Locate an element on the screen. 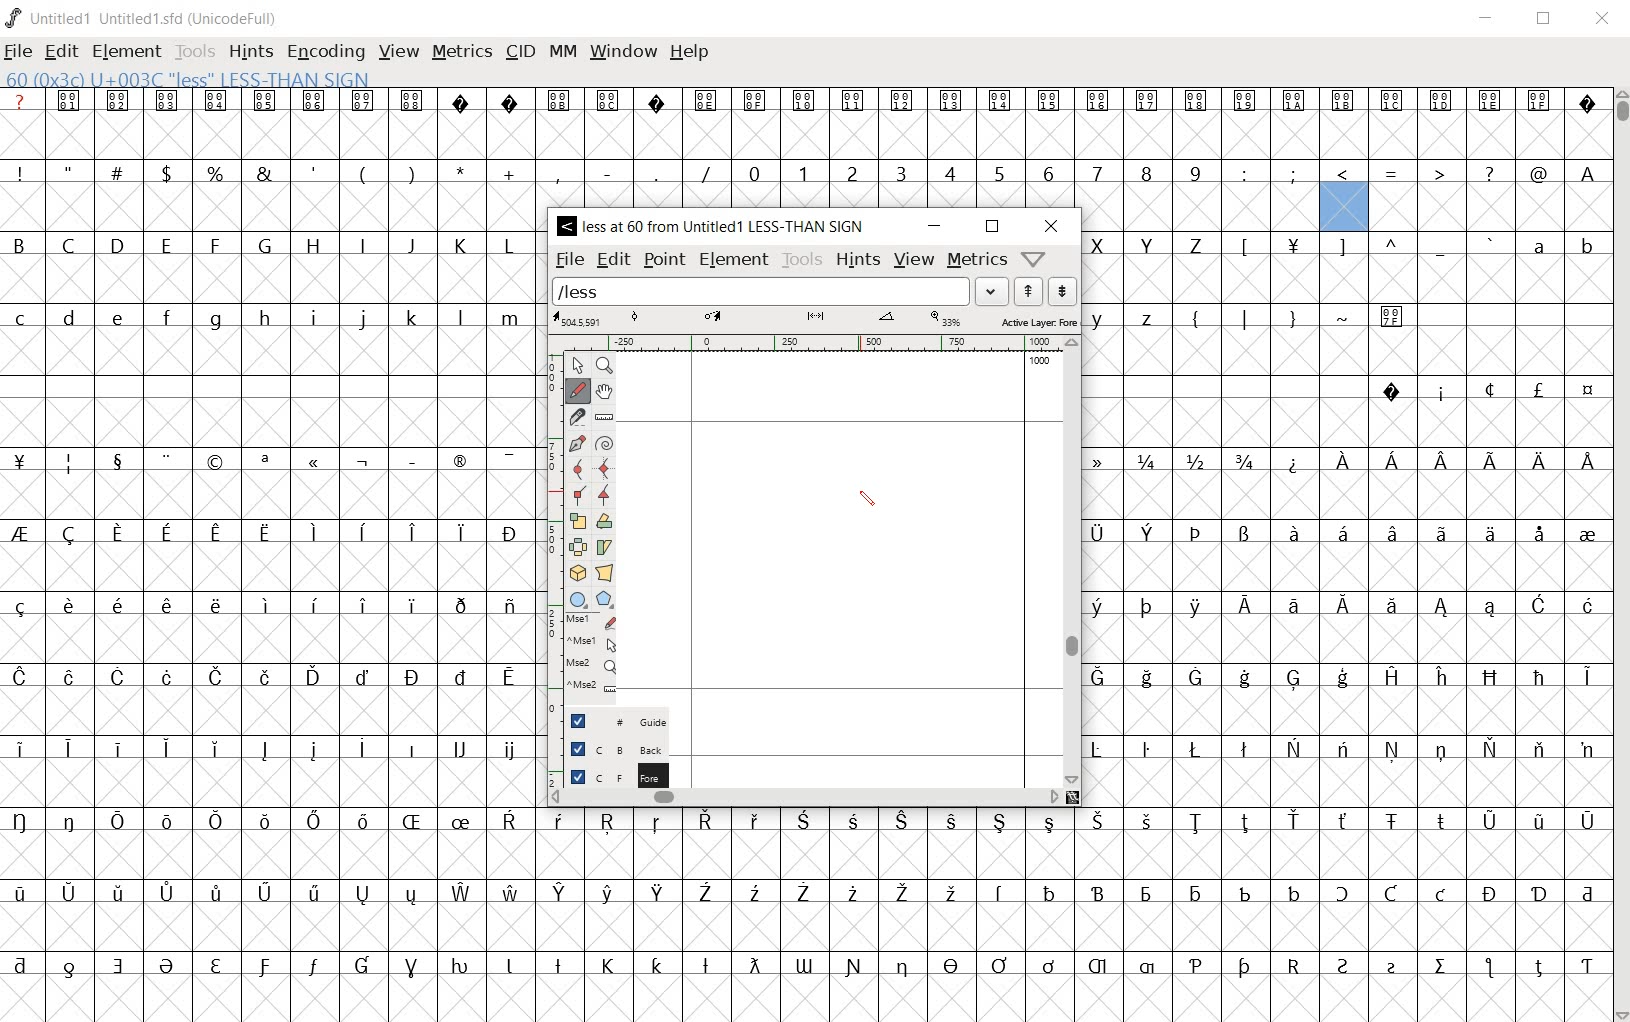 This screenshot has height=1022, width=1630. pointer is located at coordinates (577, 364).